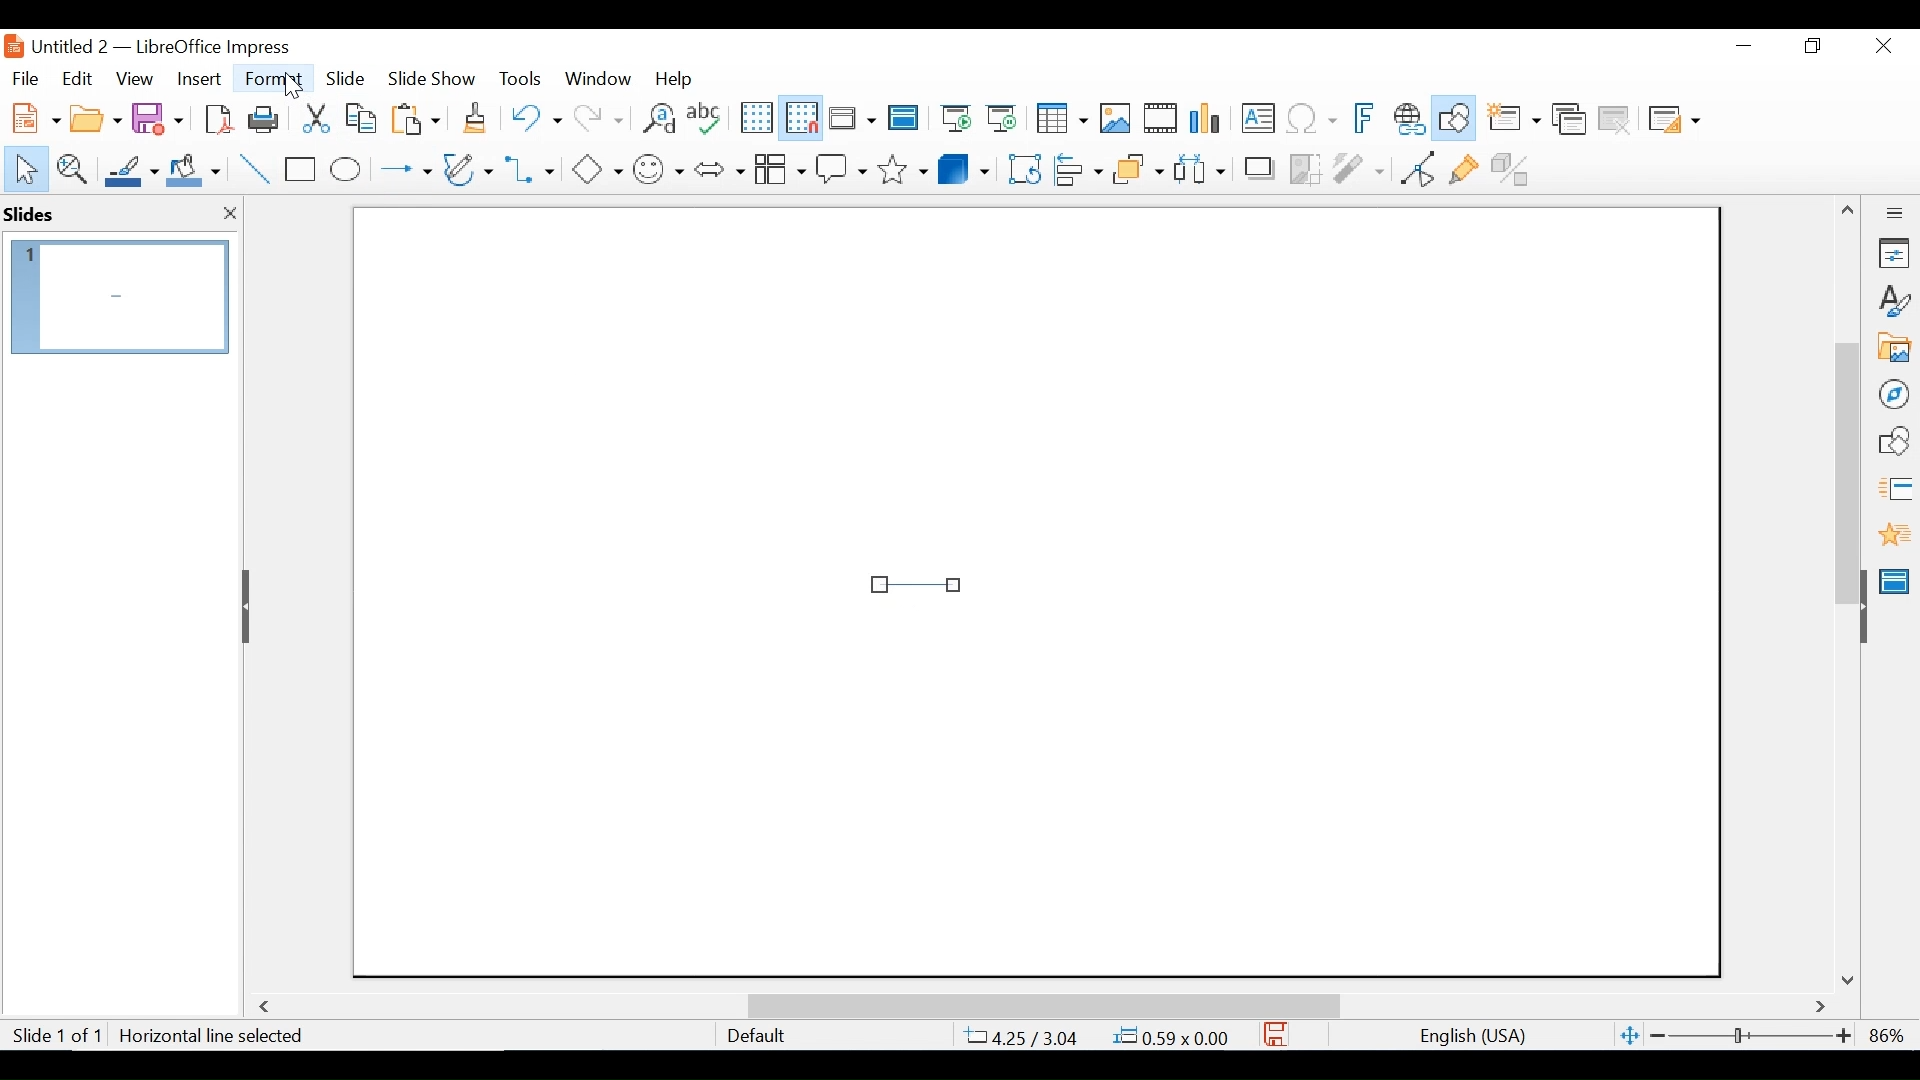 This screenshot has height=1080, width=1920. What do you see at coordinates (1821, 1008) in the screenshot?
I see `Scroll Right` at bounding box center [1821, 1008].